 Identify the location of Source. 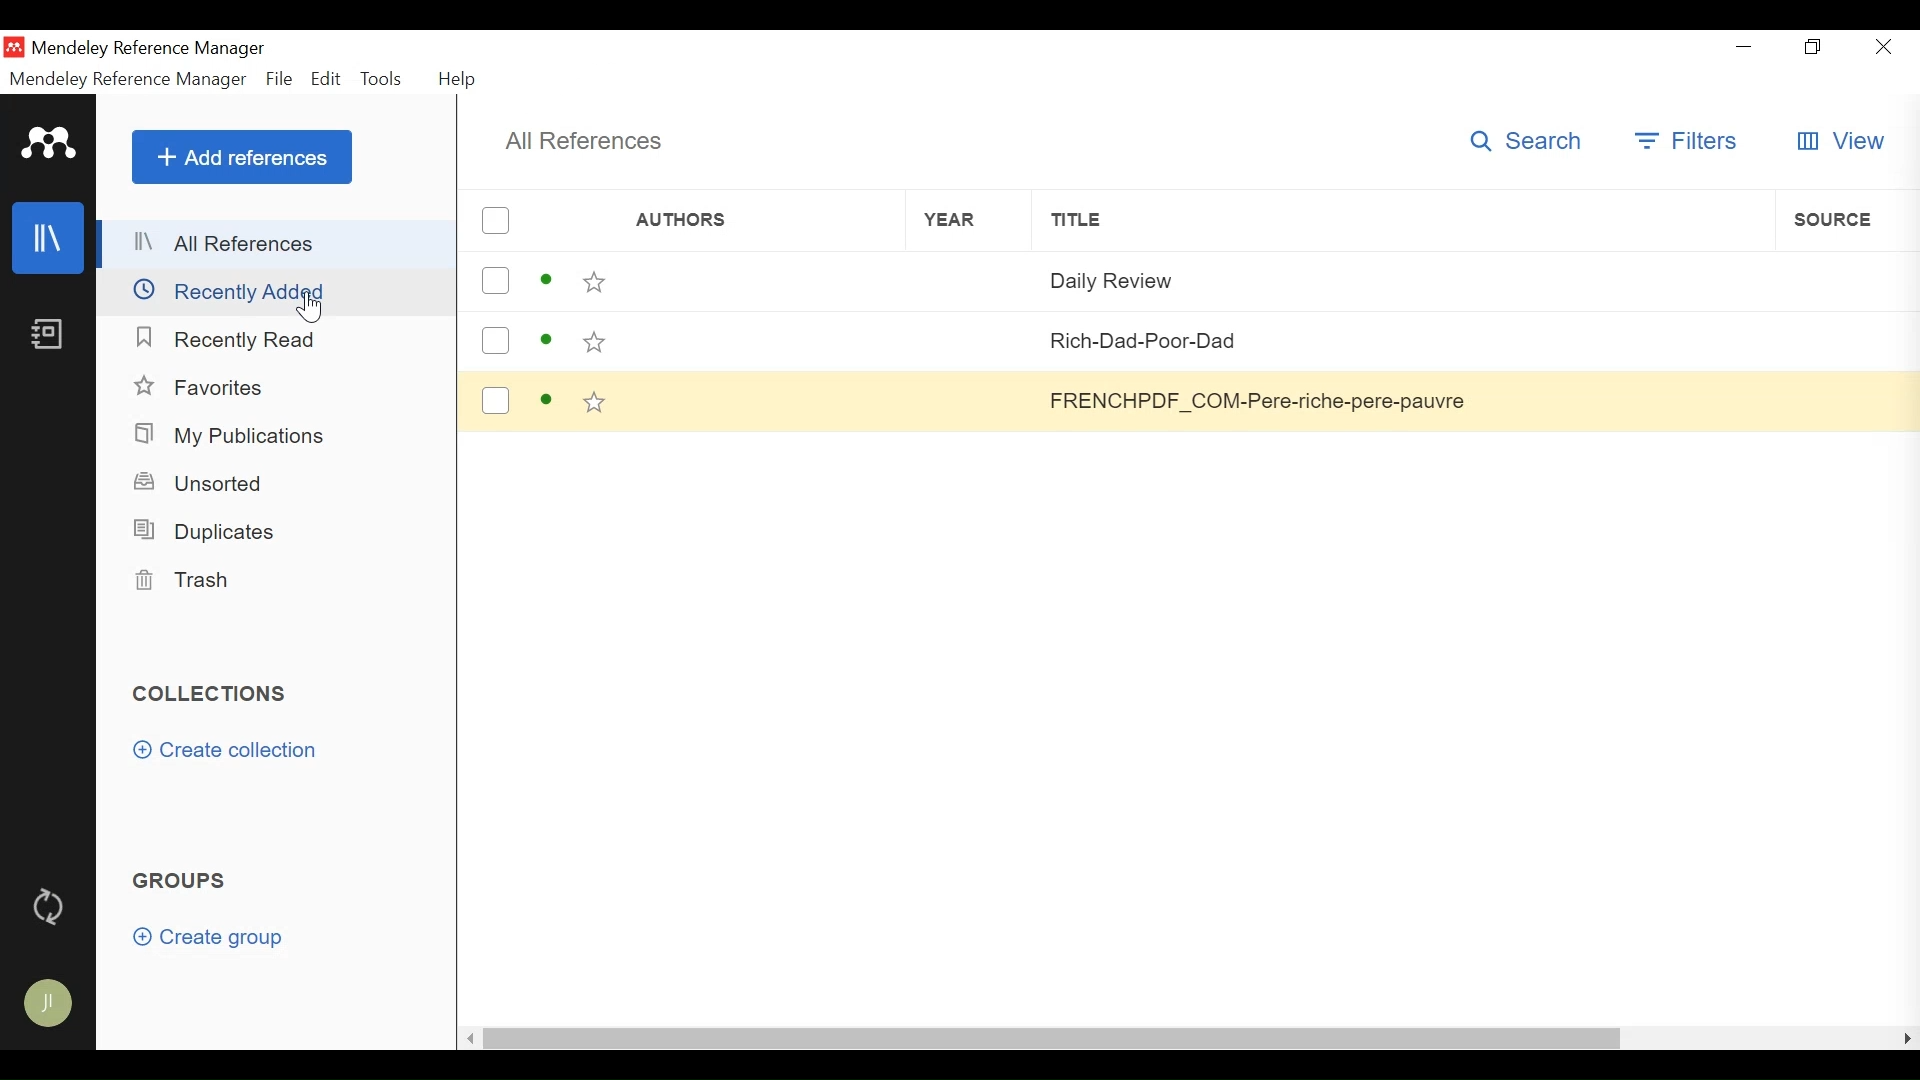
(1847, 219).